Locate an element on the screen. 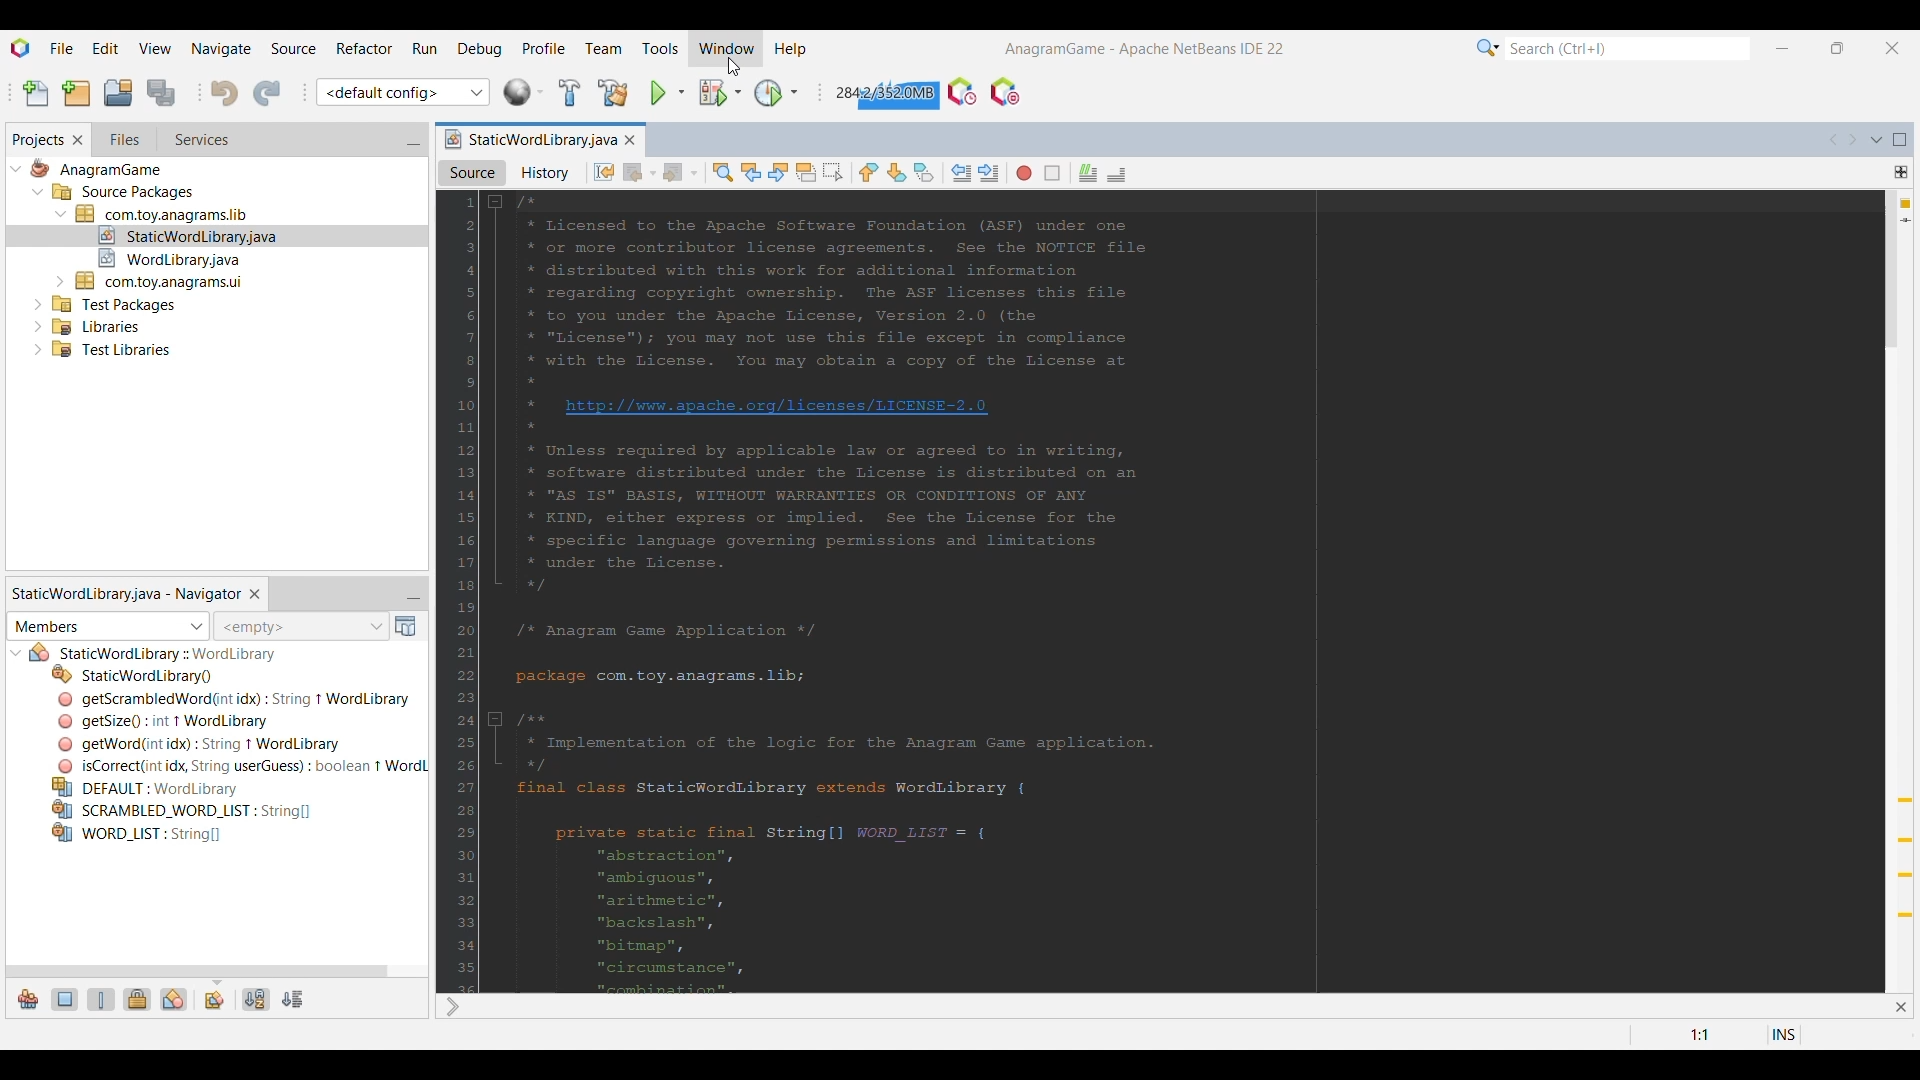 The height and width of the screenshot is (1080, 1920). Sort by name is located at coordinates (257, 1000).